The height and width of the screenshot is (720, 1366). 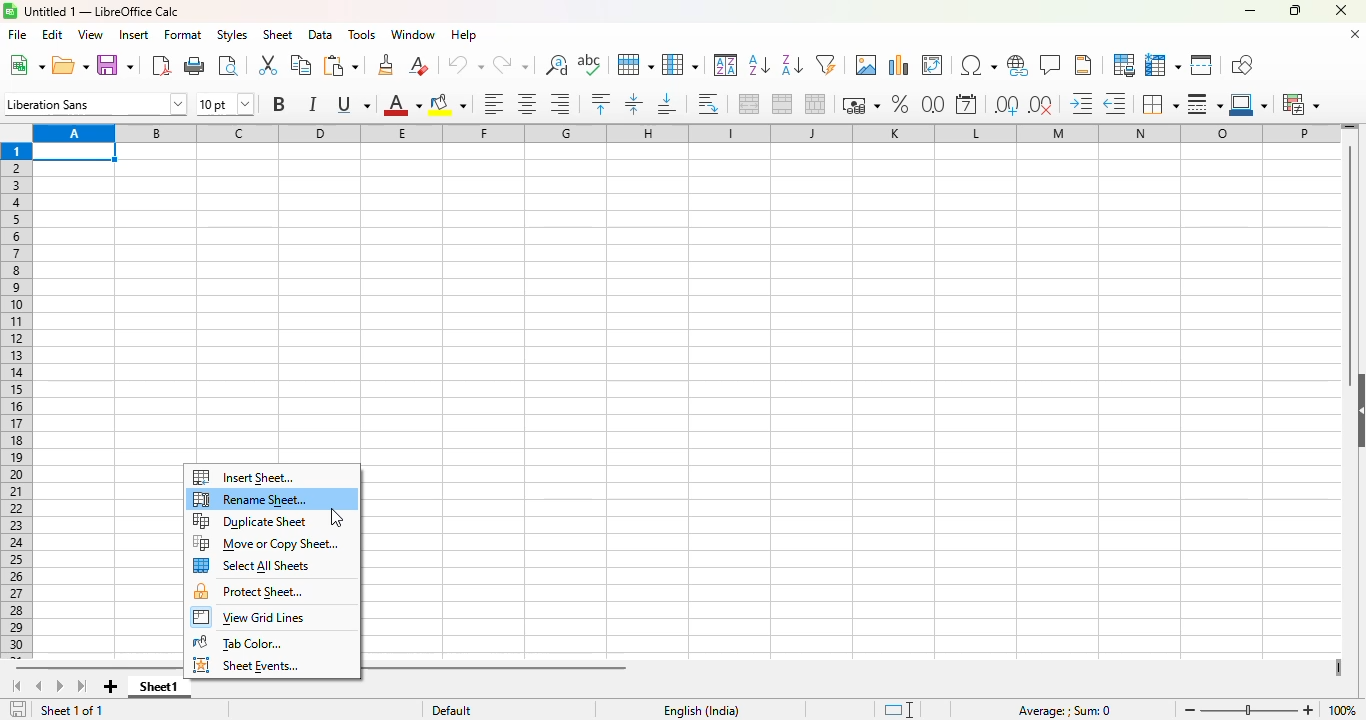 I want to click on find and replace, so click(x=556, y=65).